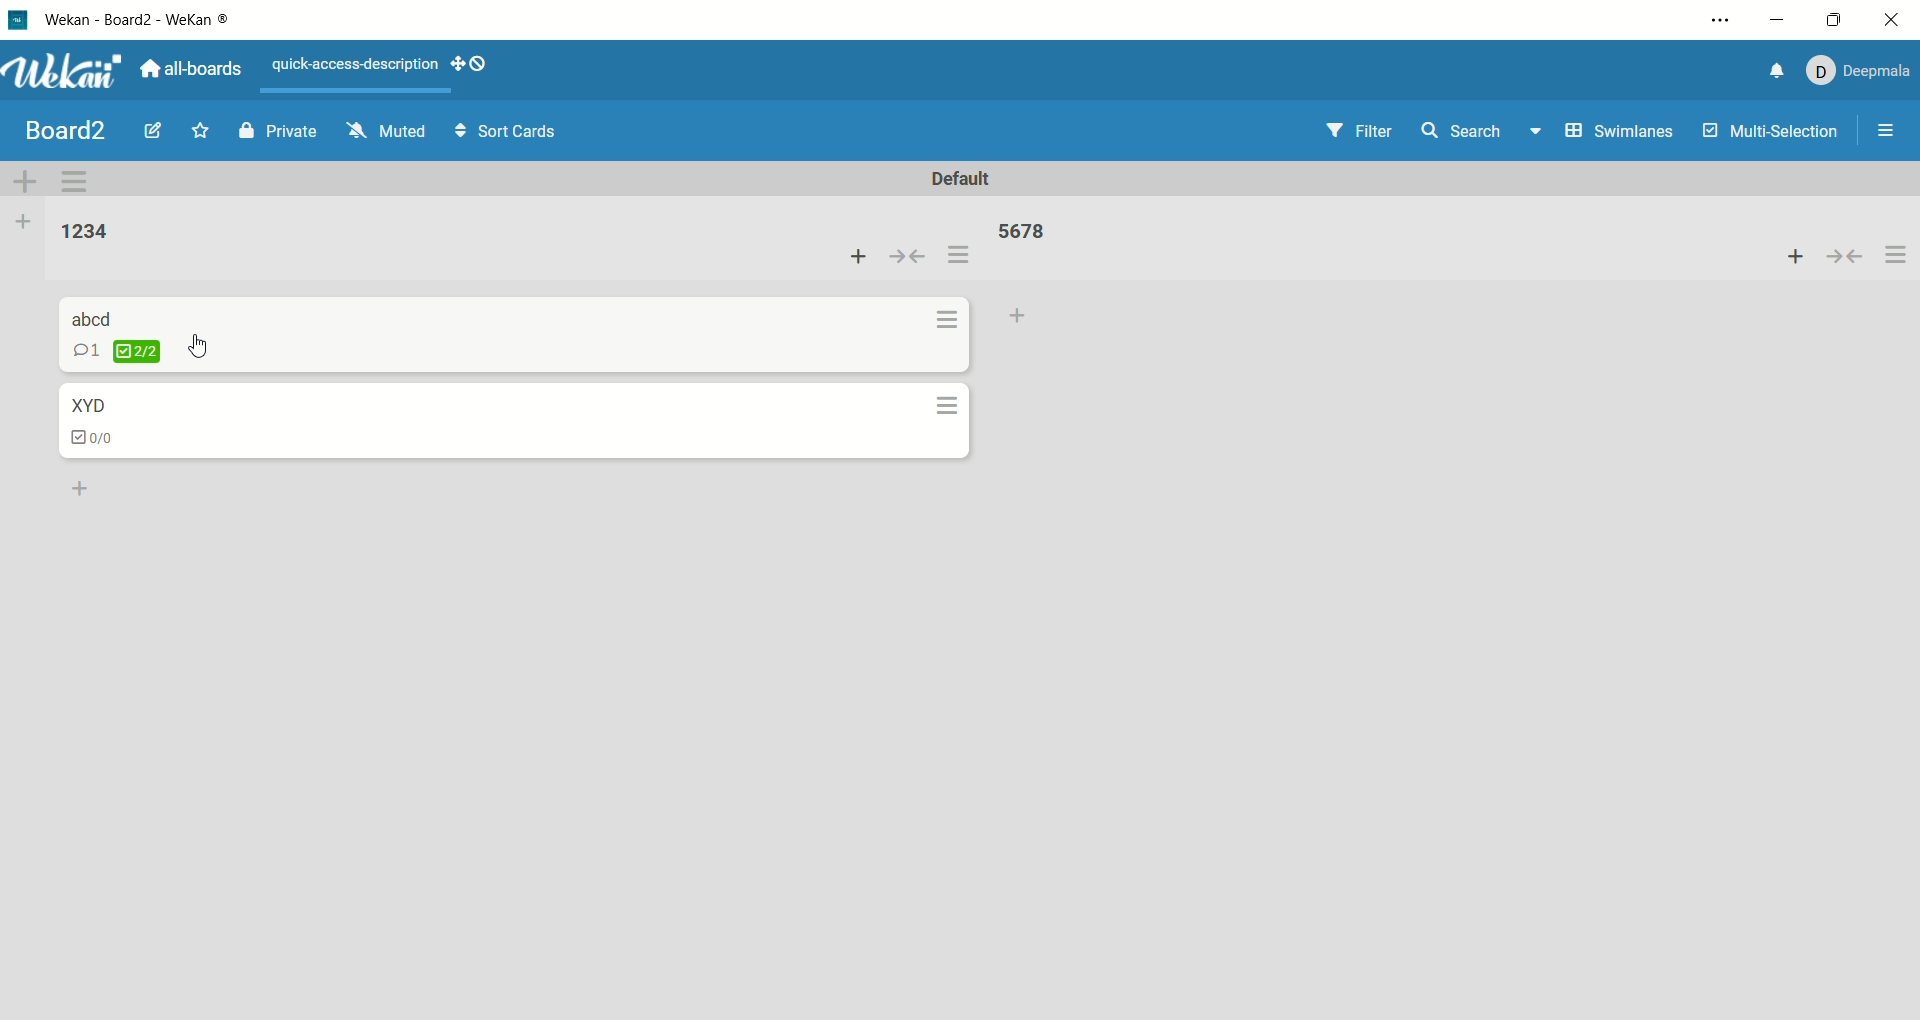 The image size is (1920, 1020). Describe the element at coordinates (1618, 134) in the screenshot. I see `swimlanes` at that location.